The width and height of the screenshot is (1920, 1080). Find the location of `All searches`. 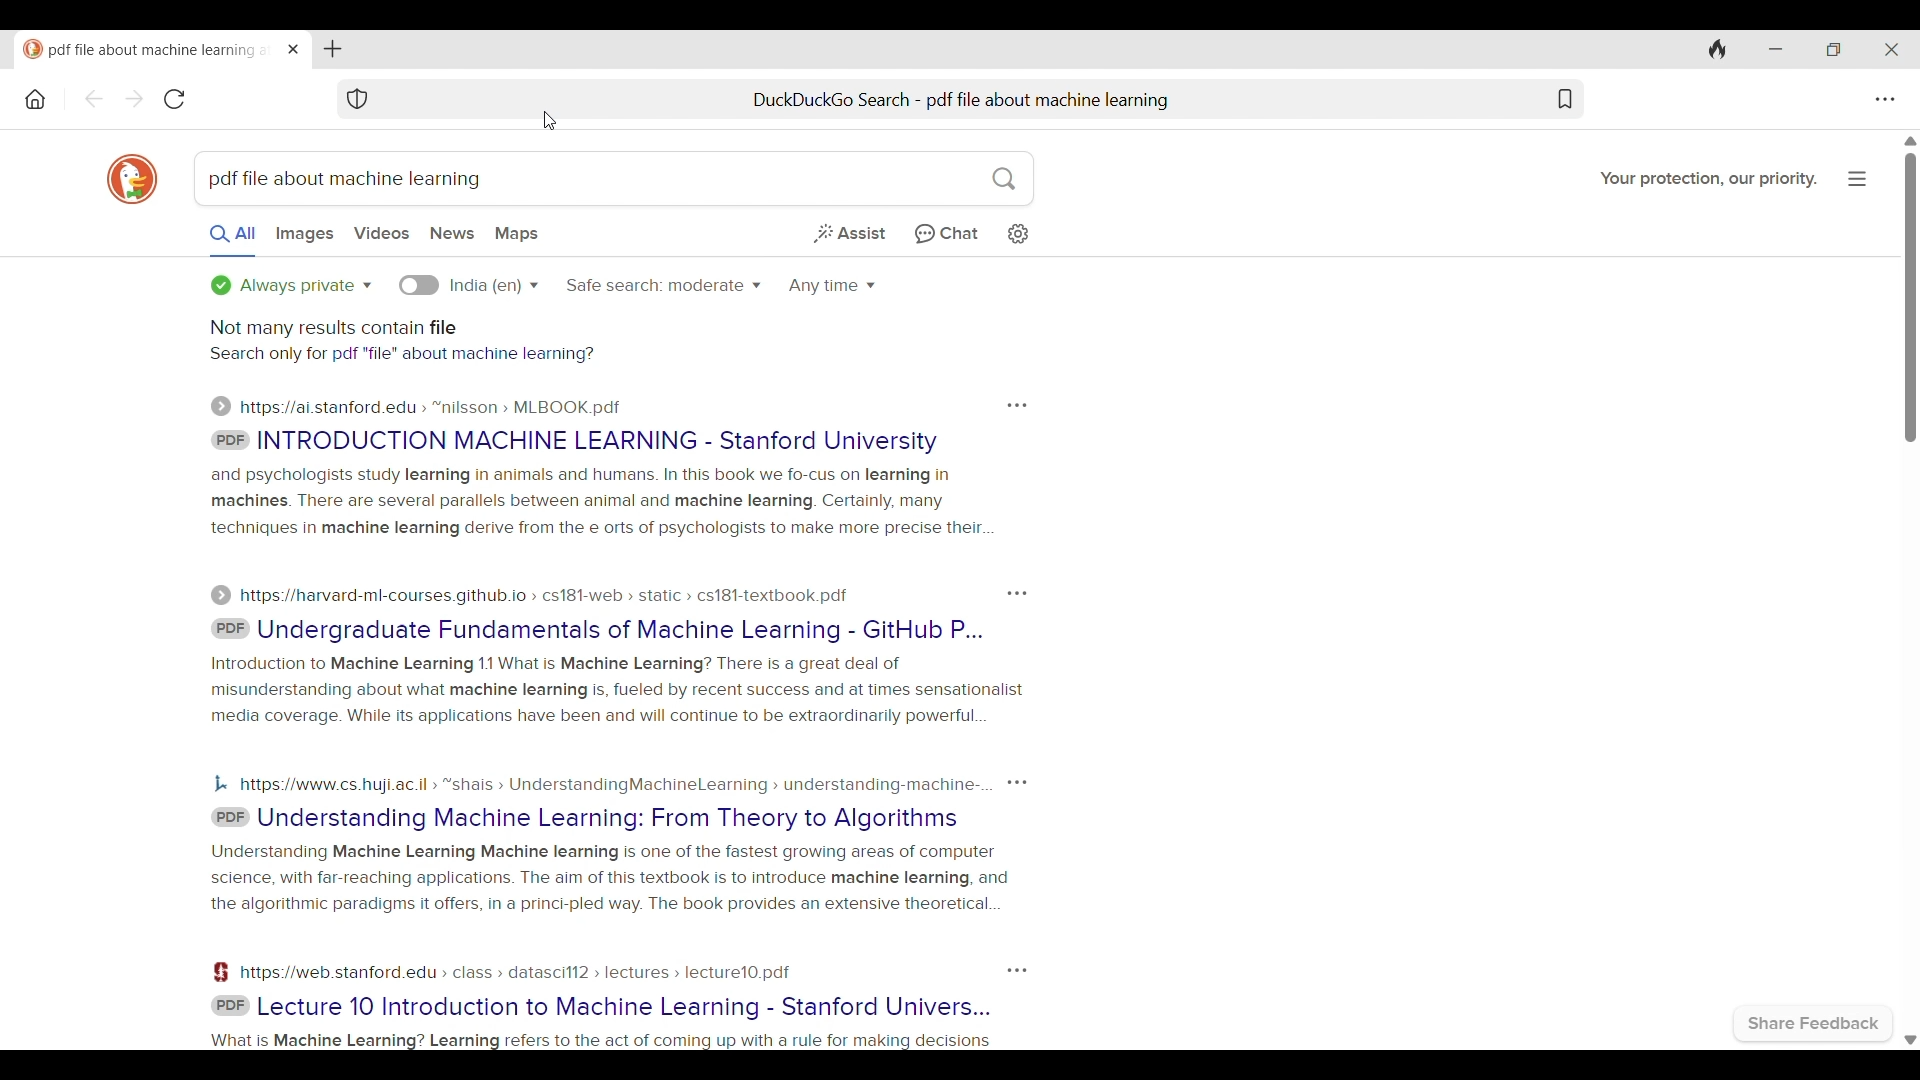

All searches is located at coordinates (233, 240).